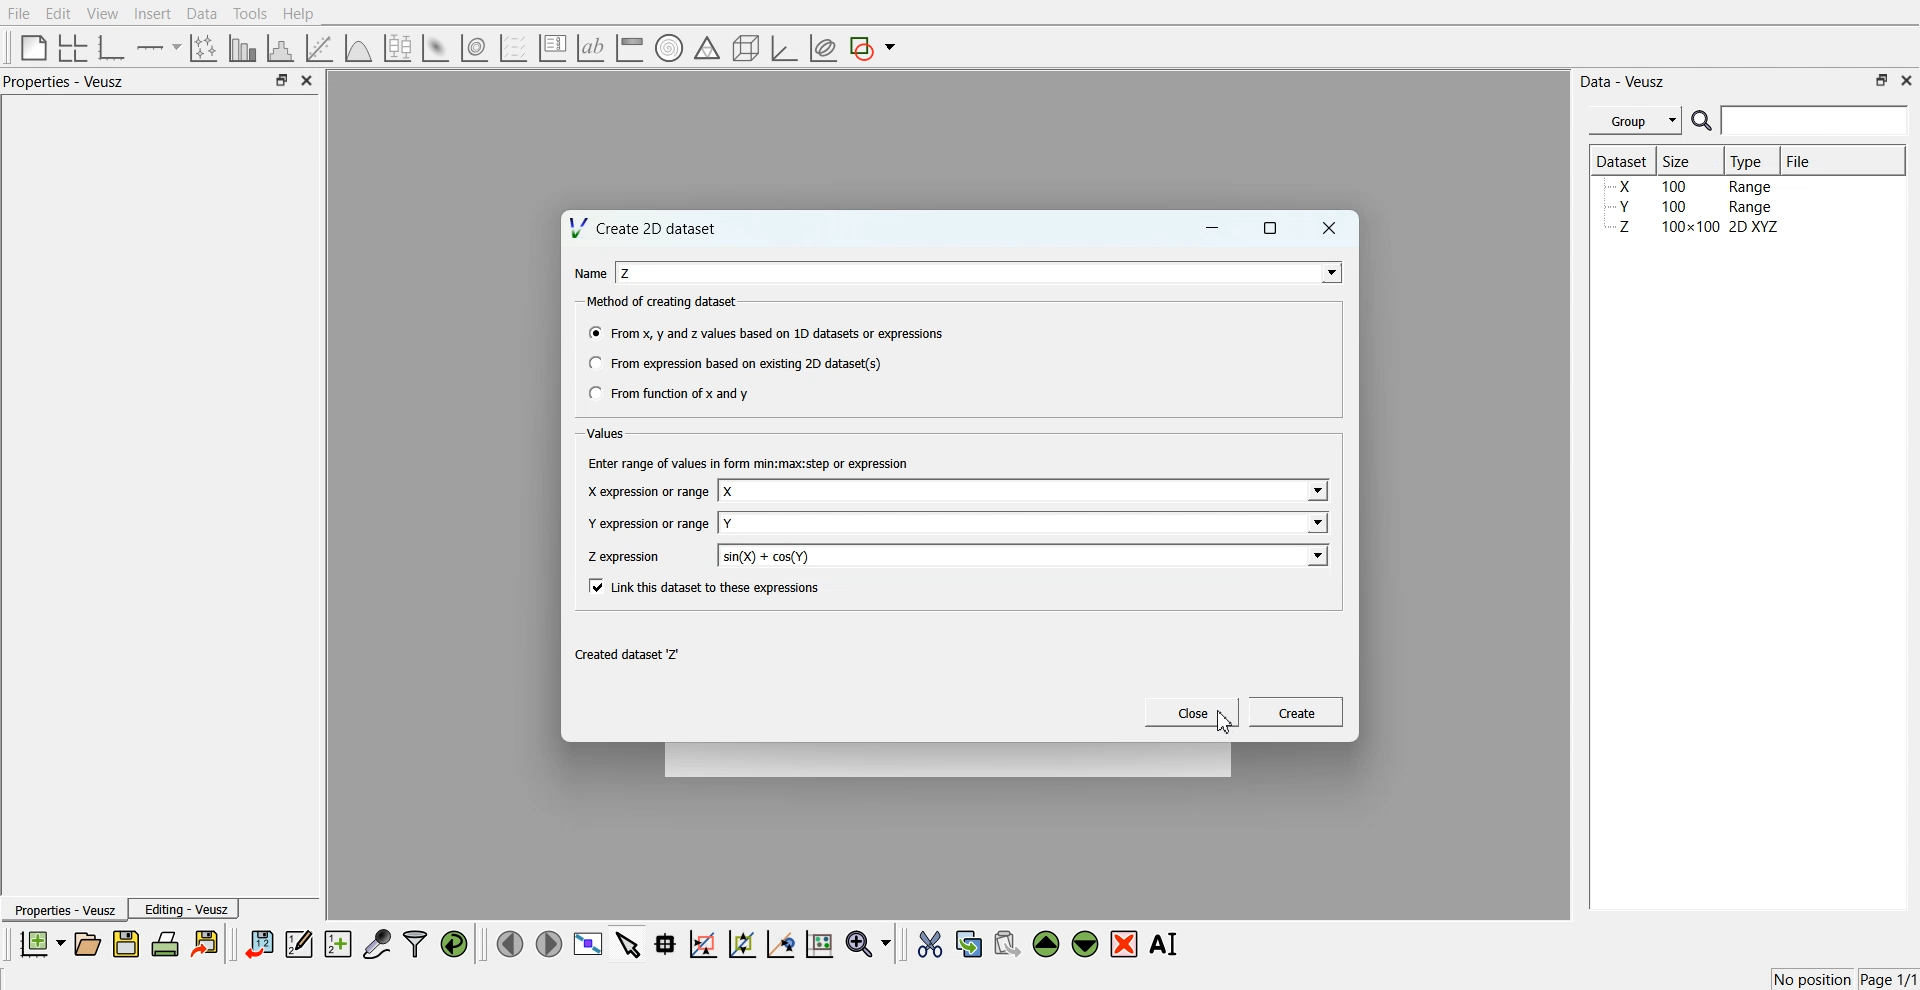 This screenshot has width=1920, height=990. Describe the element at coordinates (1166, 944) in the screenshot. I see `Rename the selected widget` at that location.